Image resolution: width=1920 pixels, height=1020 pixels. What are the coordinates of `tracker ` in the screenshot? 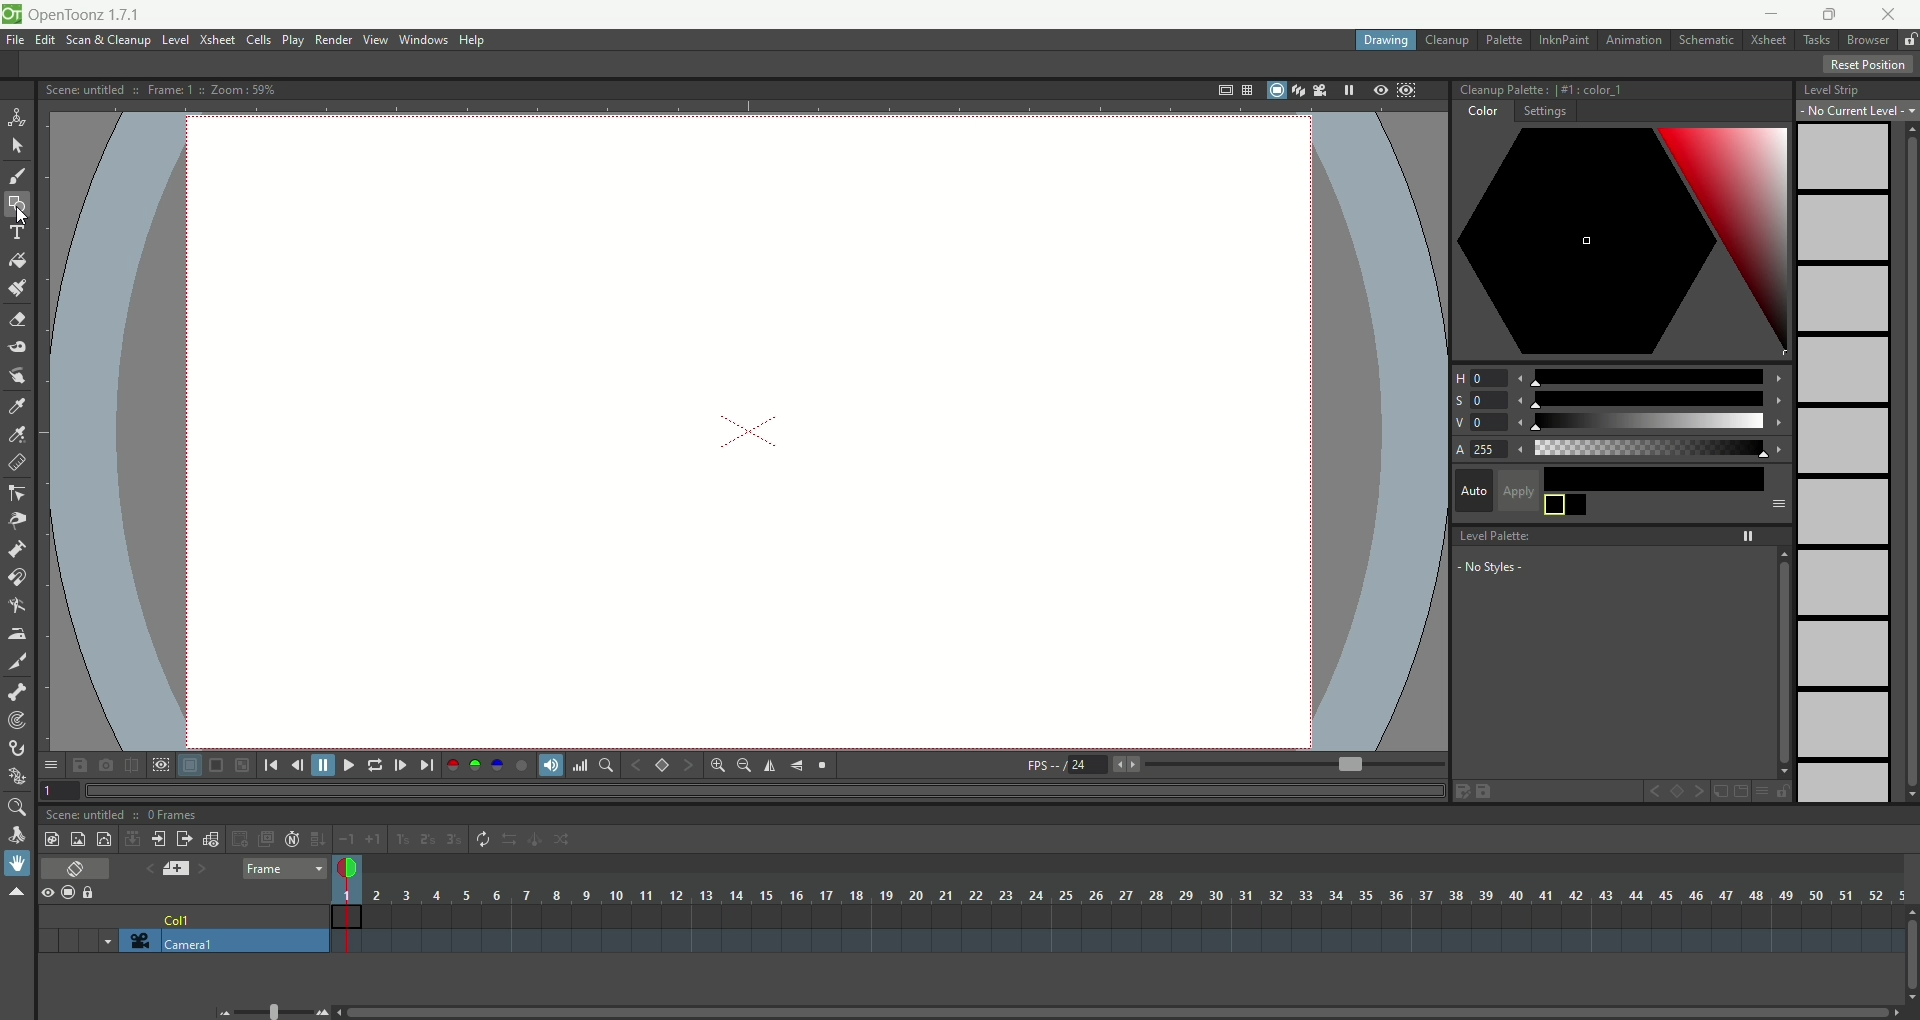 It's located at (17, 722).